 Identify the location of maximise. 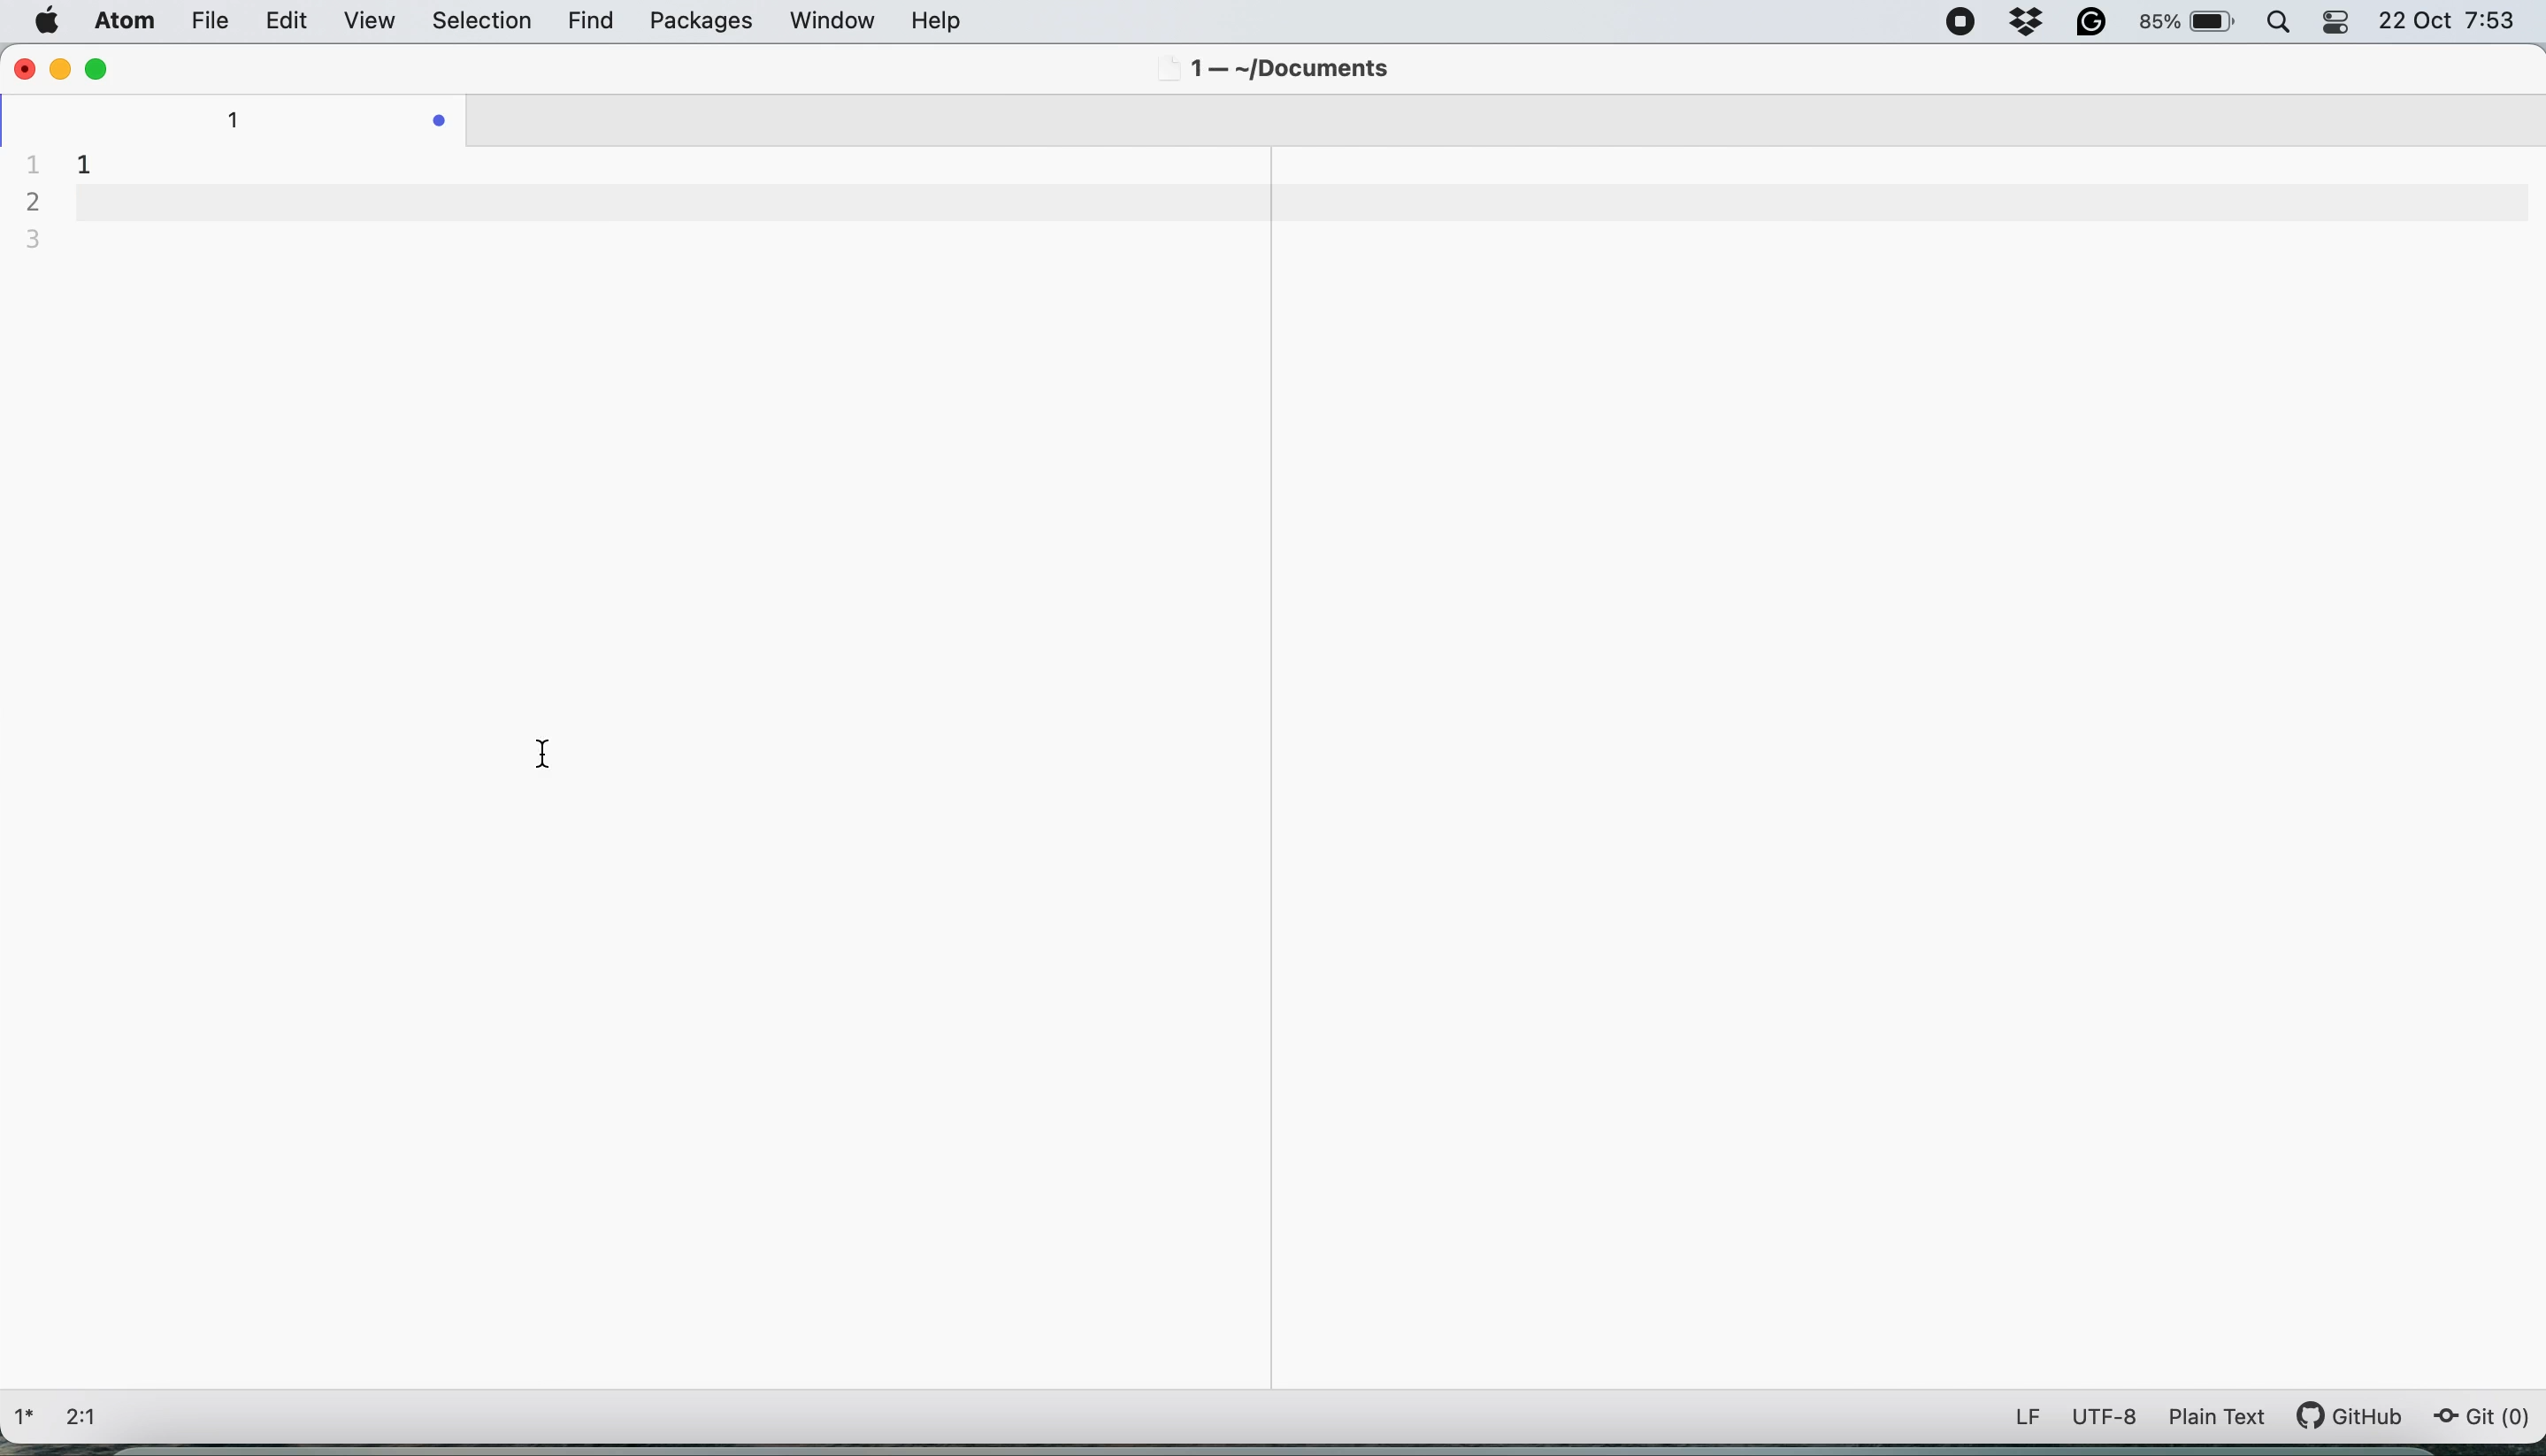
(97, 68).